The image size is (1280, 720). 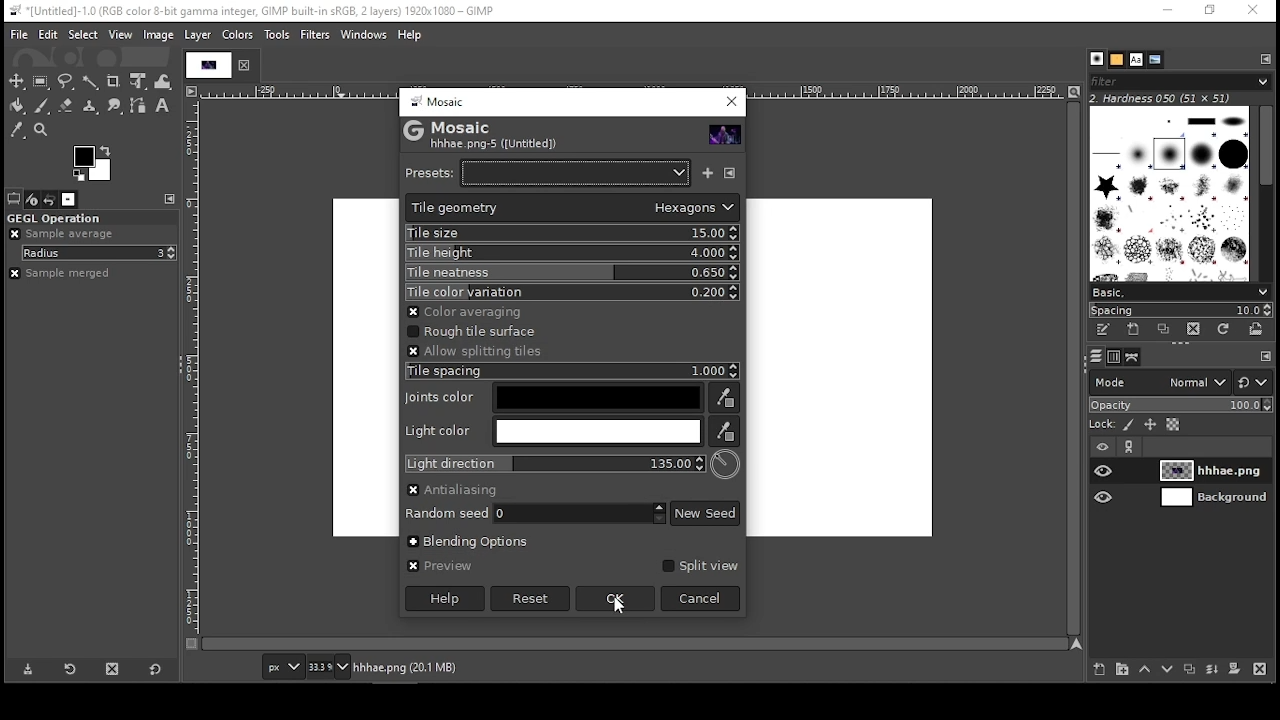 What do you see at coordinates (571, 207) in the screenshot?
I see `tile geometry` at bounding box center [571, 207].